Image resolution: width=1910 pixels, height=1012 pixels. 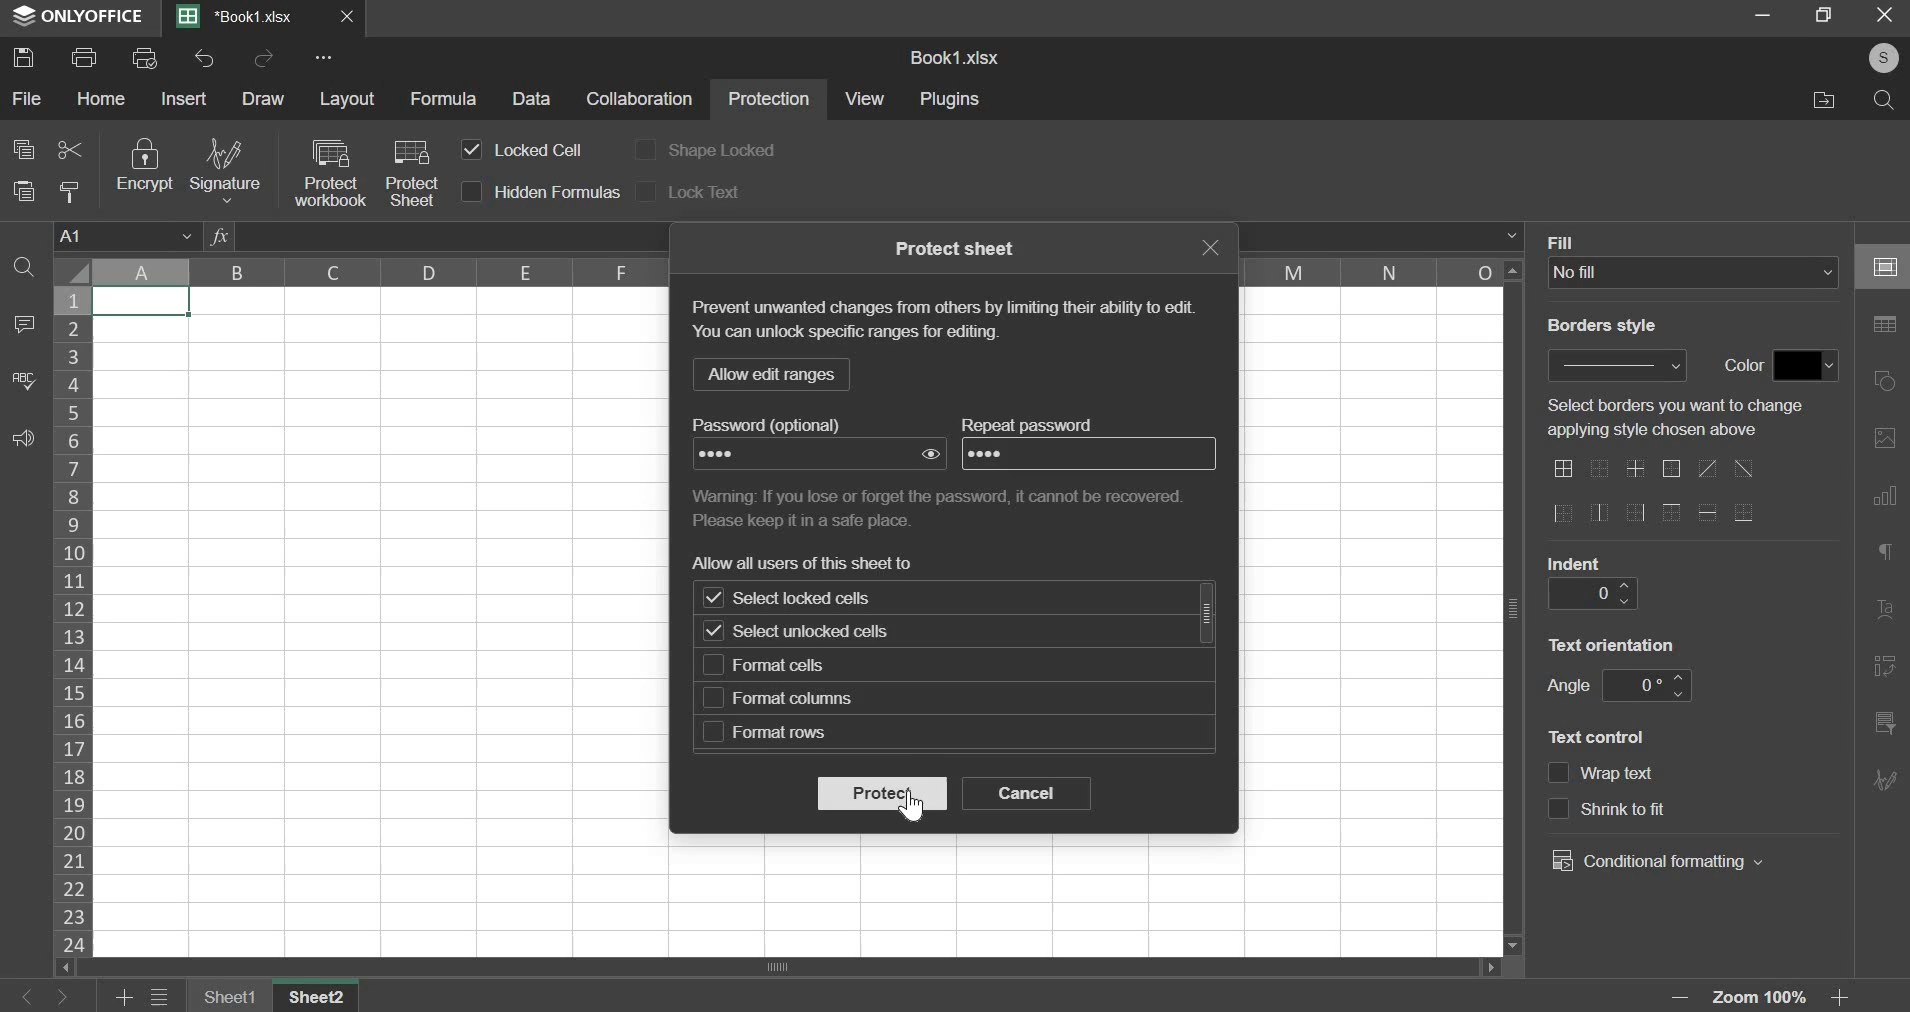 I want to click on Fill, so click(x=1565, y=241).